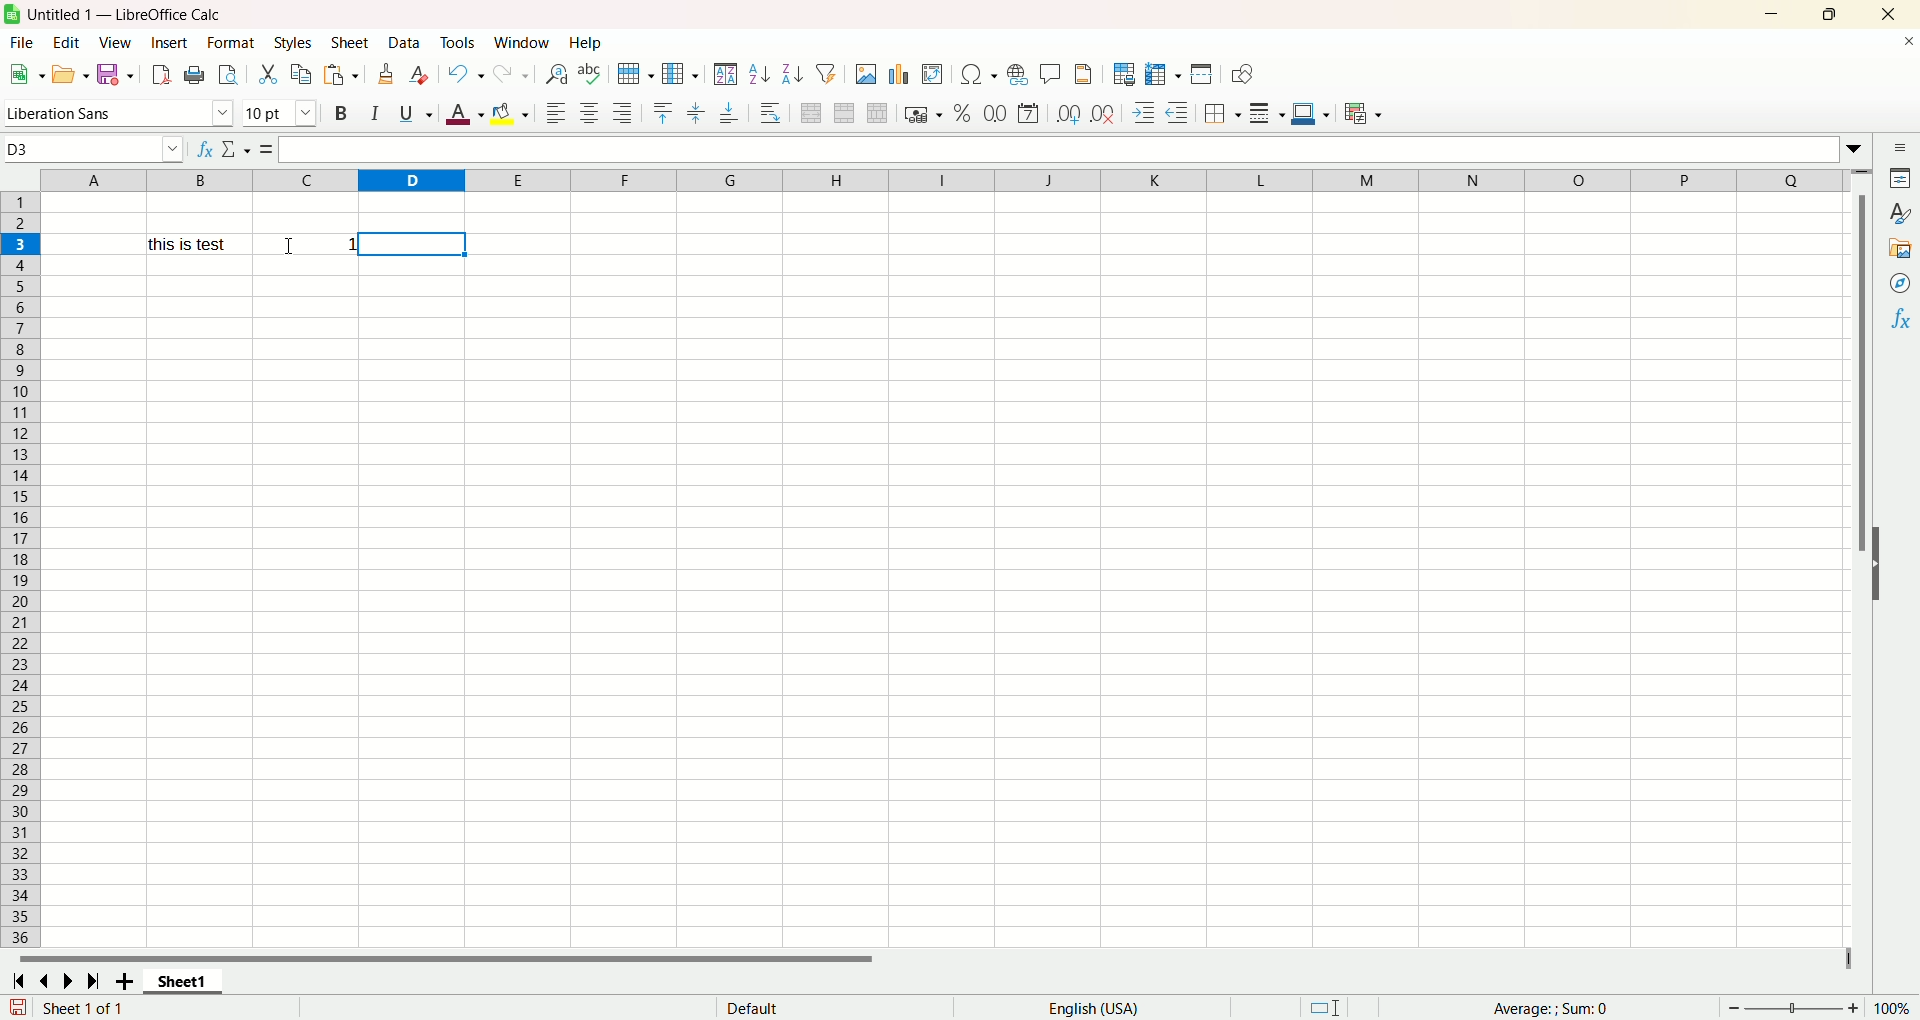 The image size is (1920, 1020). Describe the element at coordinates (977, 74) in the screenshot. I see `insert symbol` at that location.